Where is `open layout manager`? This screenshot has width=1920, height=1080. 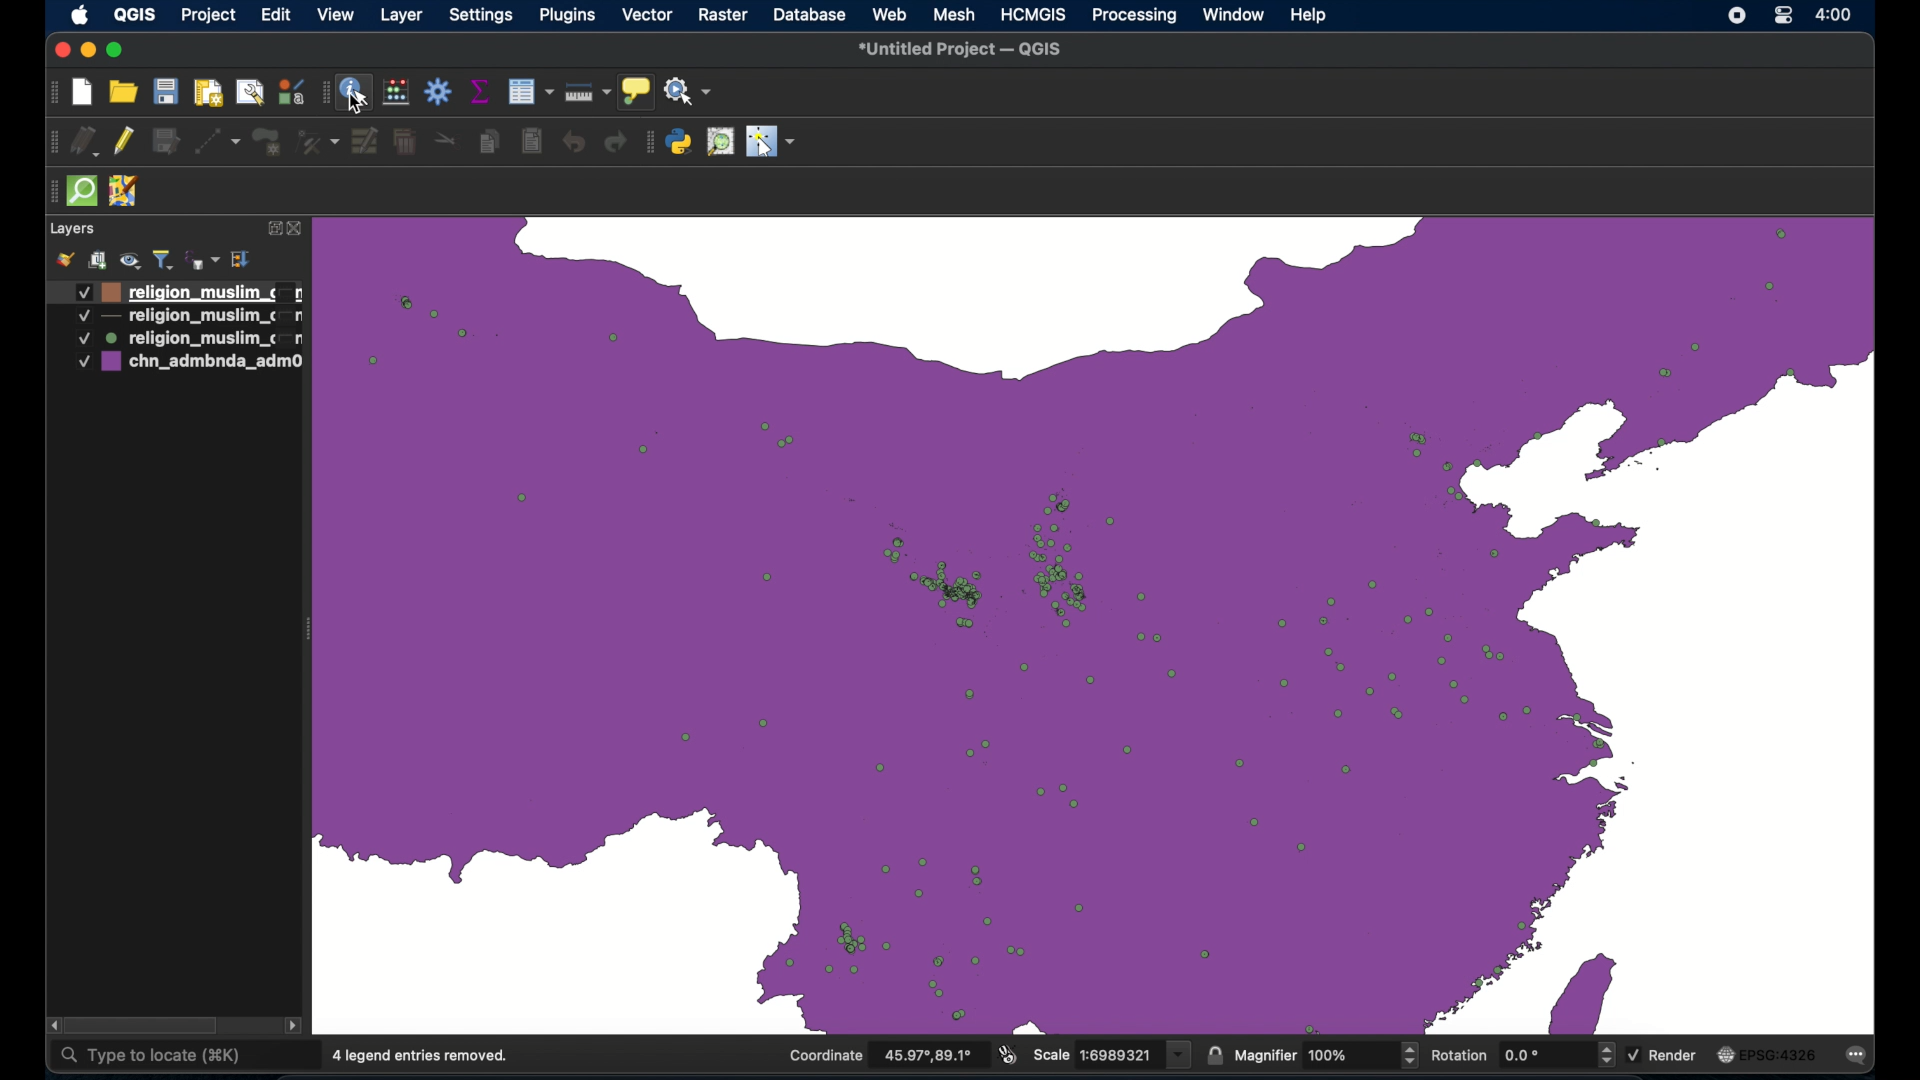
open layout manager is located at coordinates (248, 92).